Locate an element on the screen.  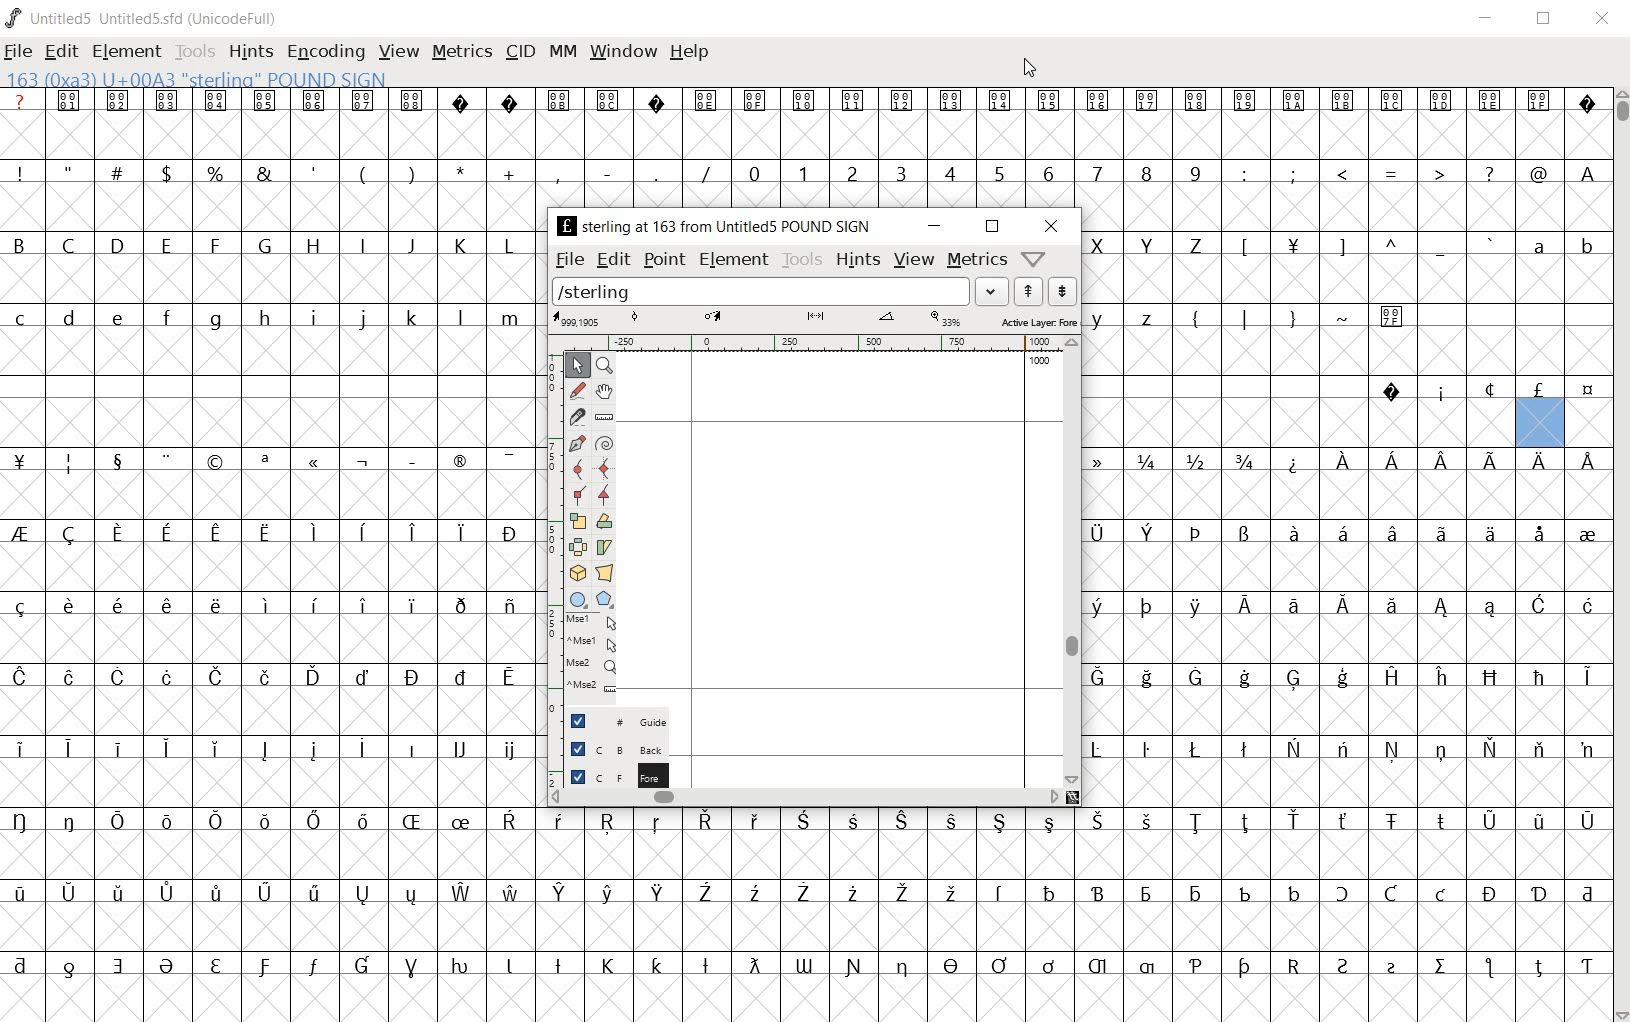
Flip is located at coordinates (578, 544).